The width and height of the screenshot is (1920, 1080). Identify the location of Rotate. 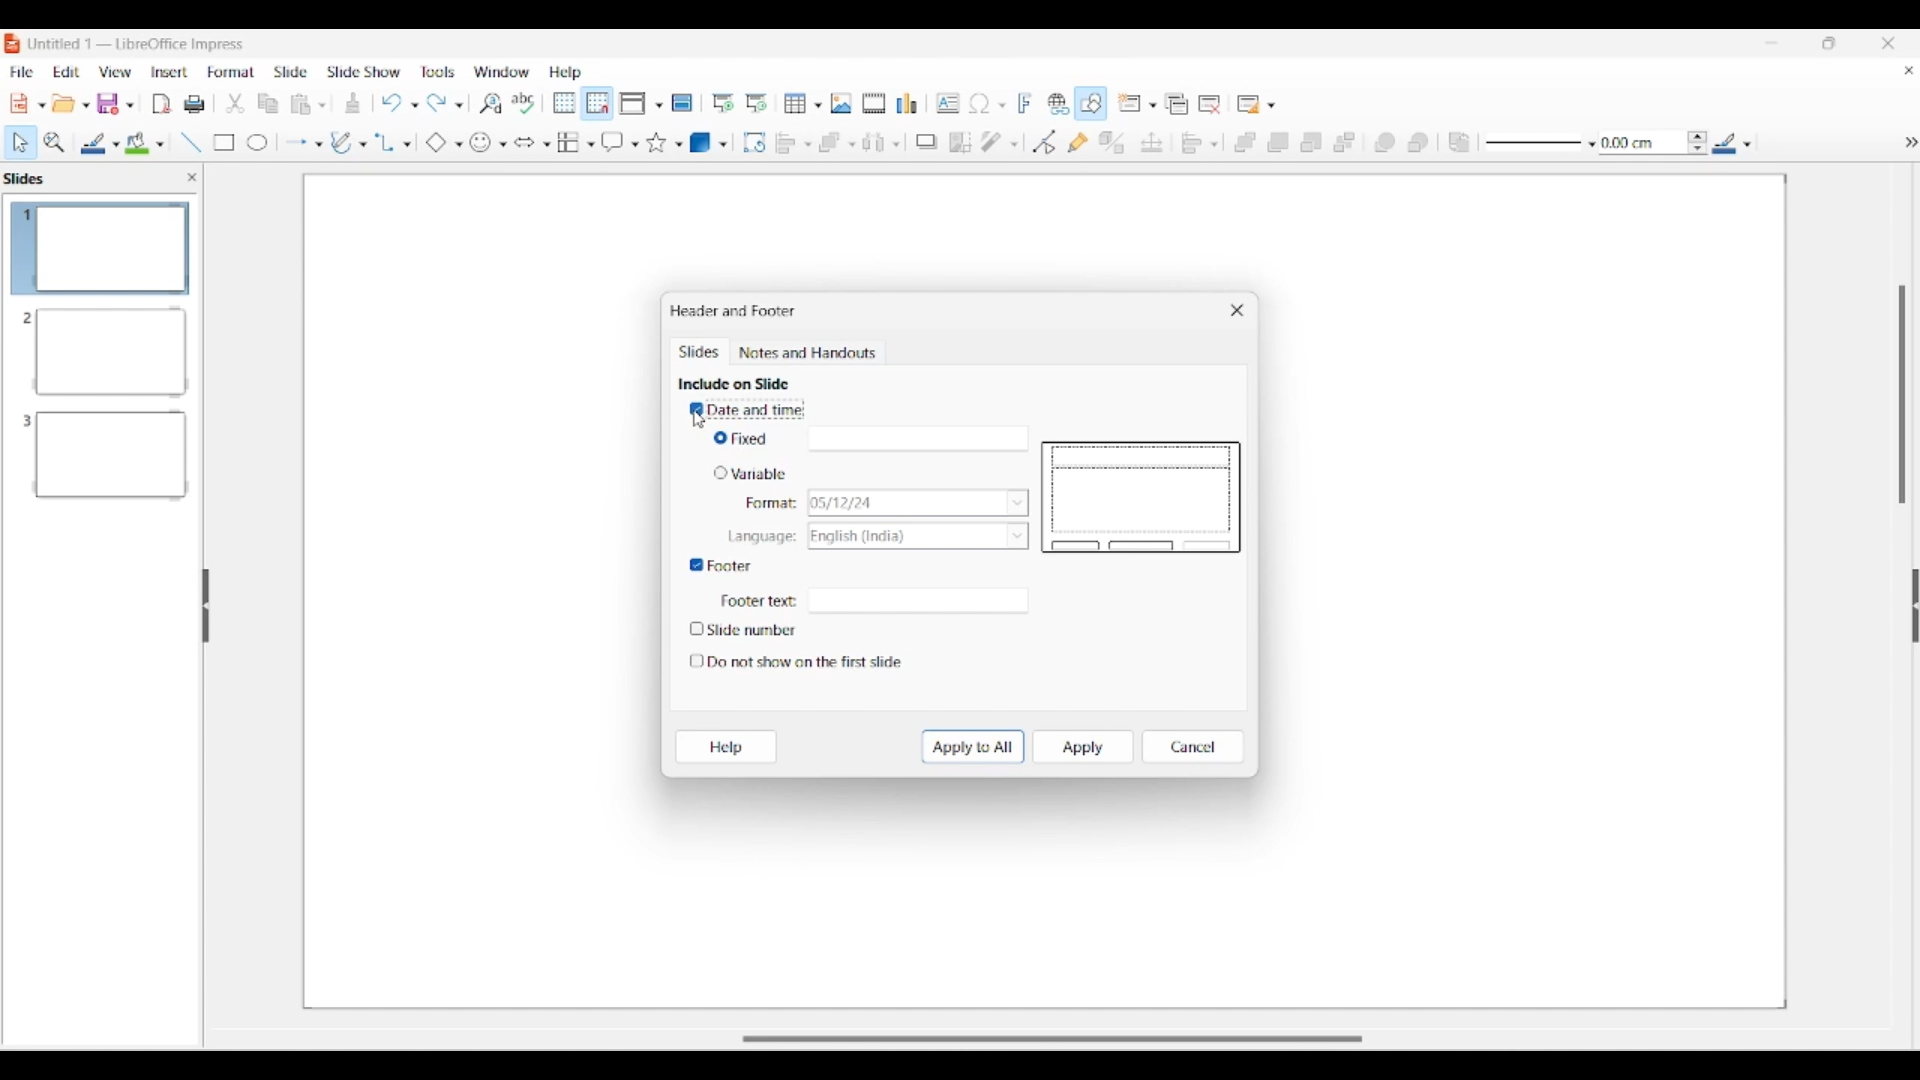
(755, 143).